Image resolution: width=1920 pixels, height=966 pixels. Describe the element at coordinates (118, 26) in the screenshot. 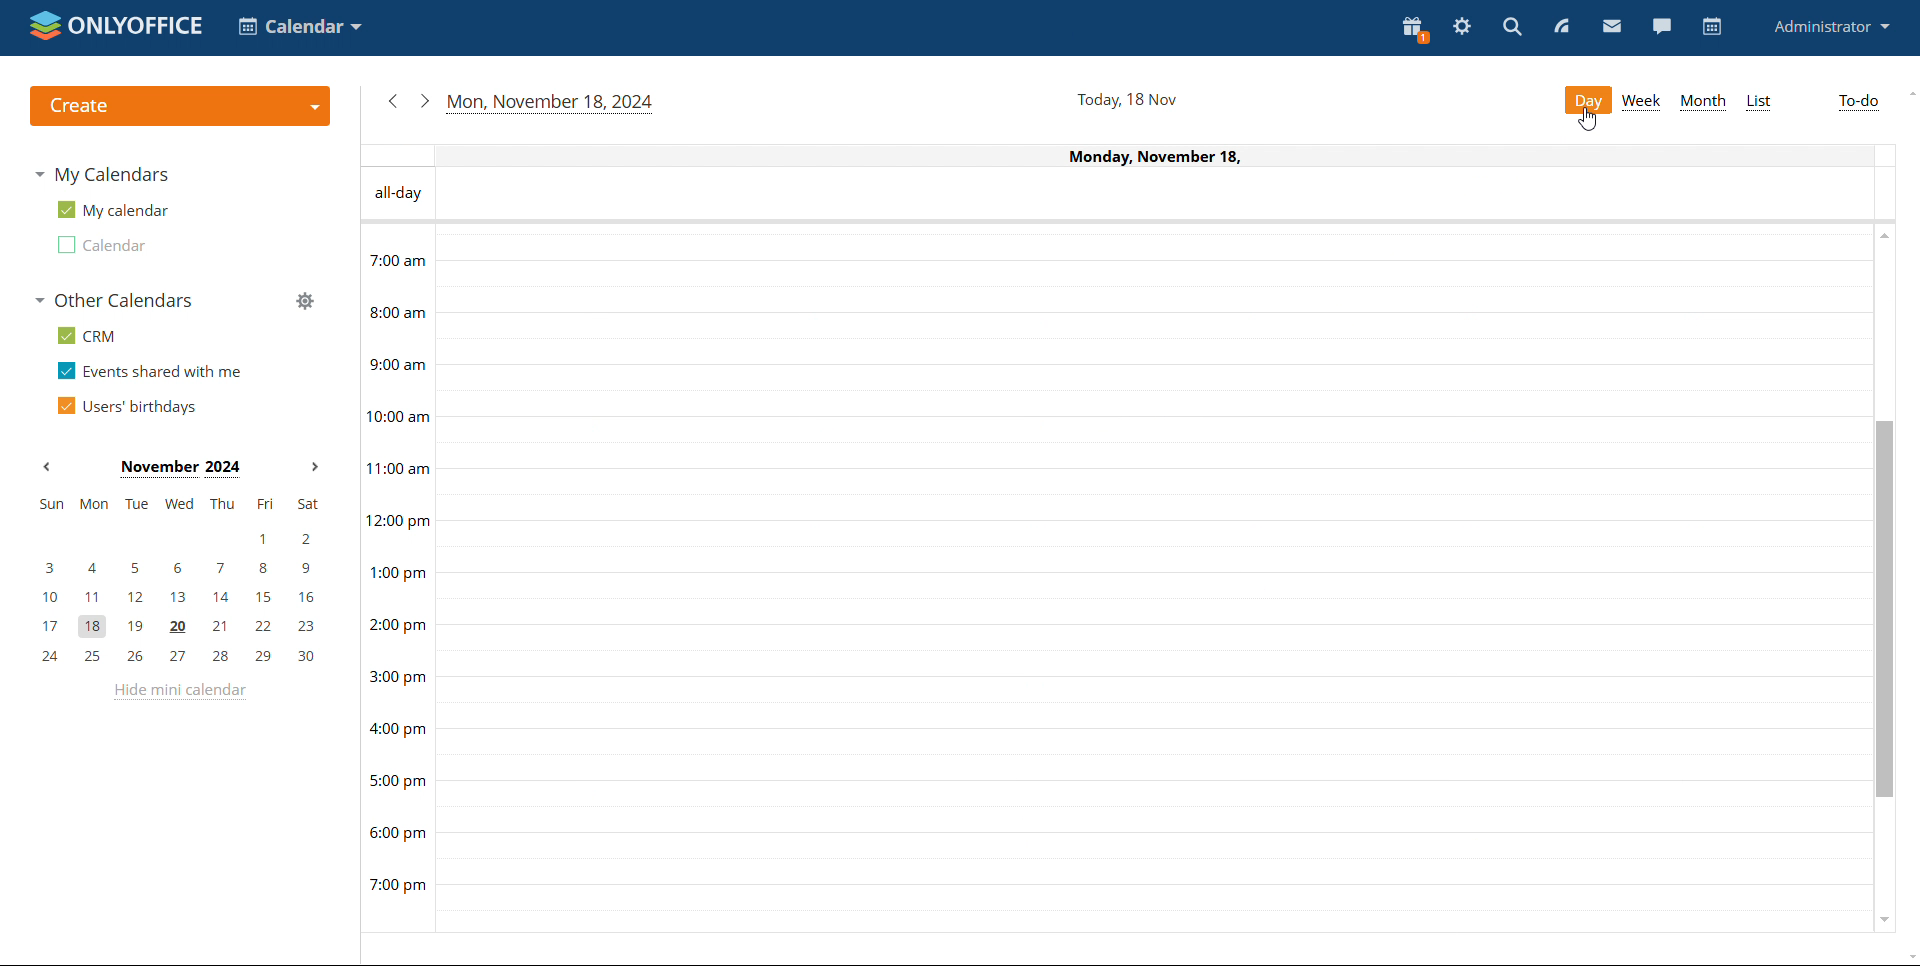

I see `logo` at that location.